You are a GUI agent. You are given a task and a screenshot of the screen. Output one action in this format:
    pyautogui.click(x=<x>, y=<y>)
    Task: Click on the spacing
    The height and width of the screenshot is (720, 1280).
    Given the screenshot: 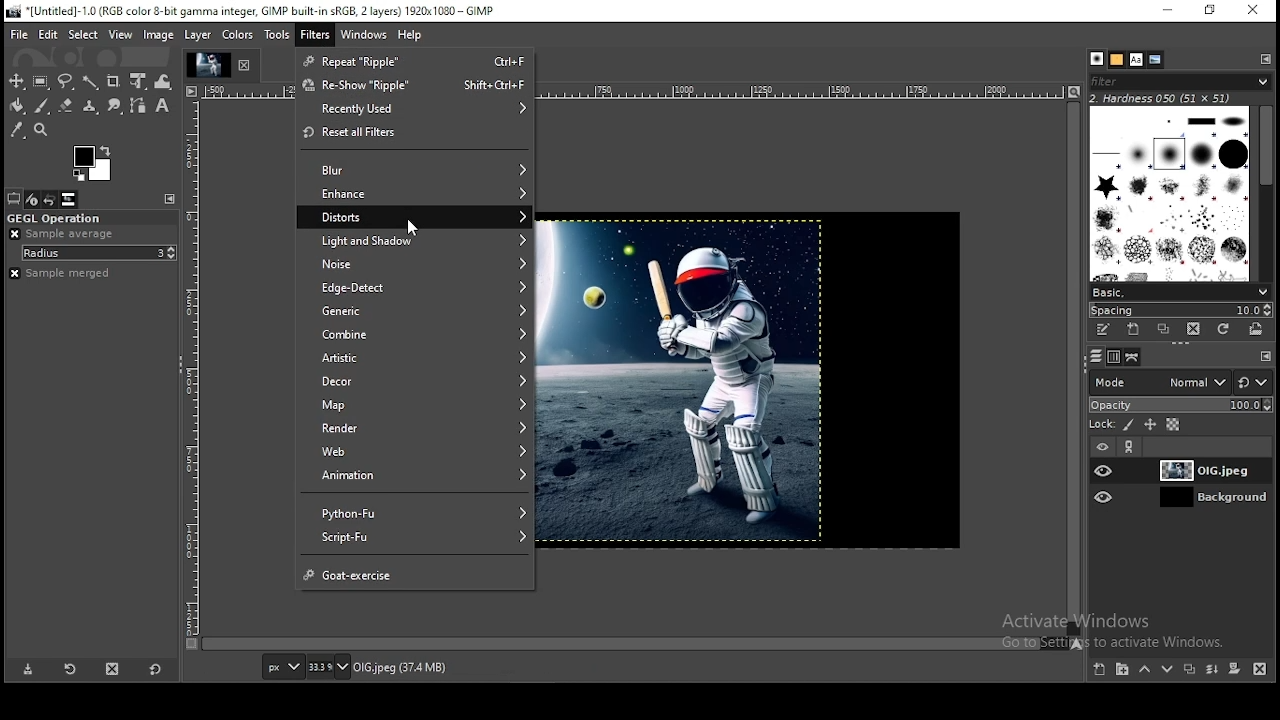 What is the action you would take?
    pyautogui.click(x=1181, y=310)
    